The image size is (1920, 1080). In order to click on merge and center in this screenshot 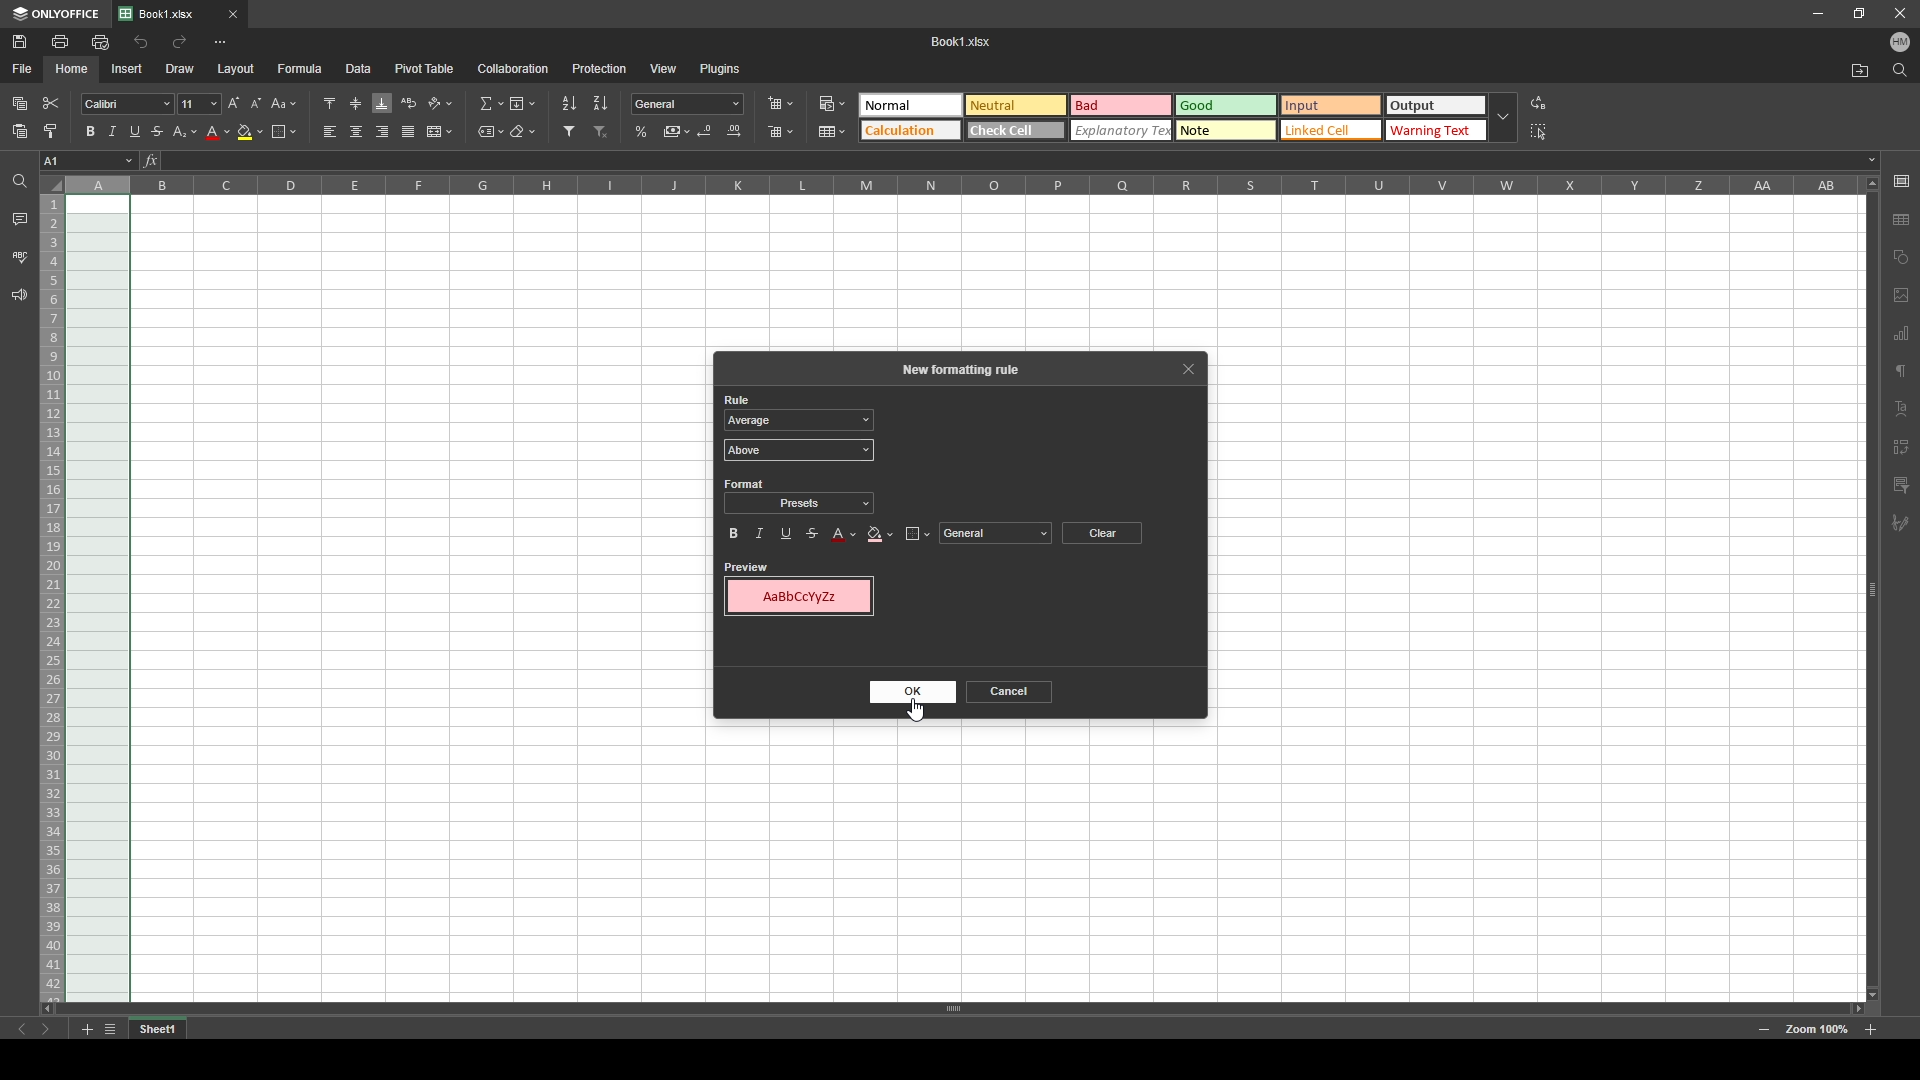, I will do `click(439, 131)`.